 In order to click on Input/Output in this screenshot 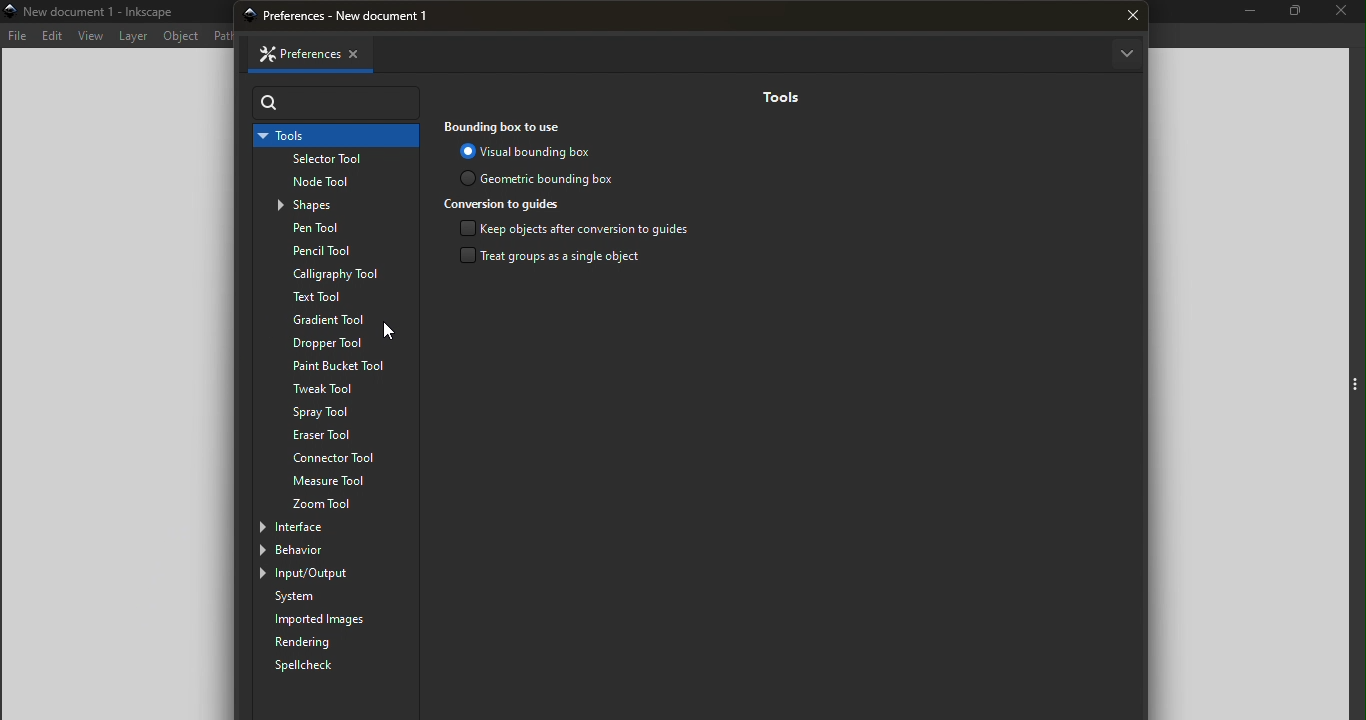, I will do `click(325, 574)`.